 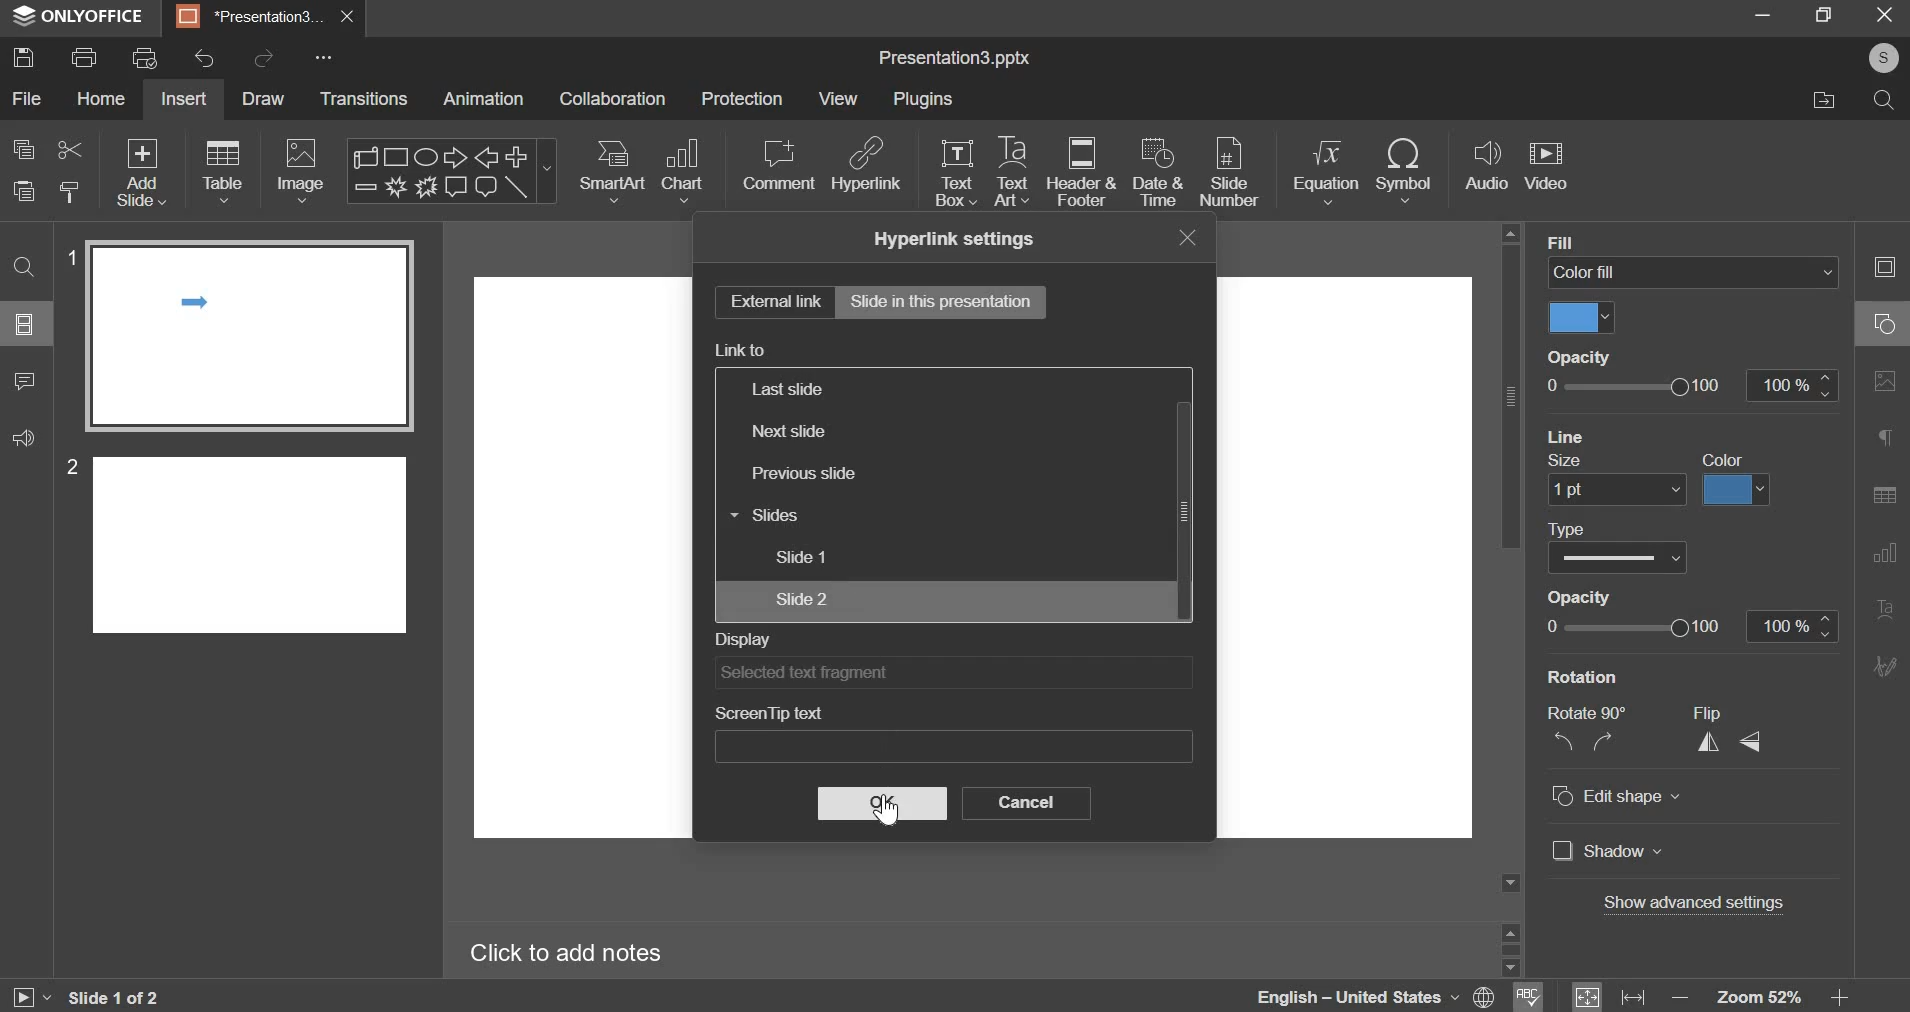 I want to click on date & time, so click(x=1158, y=171).